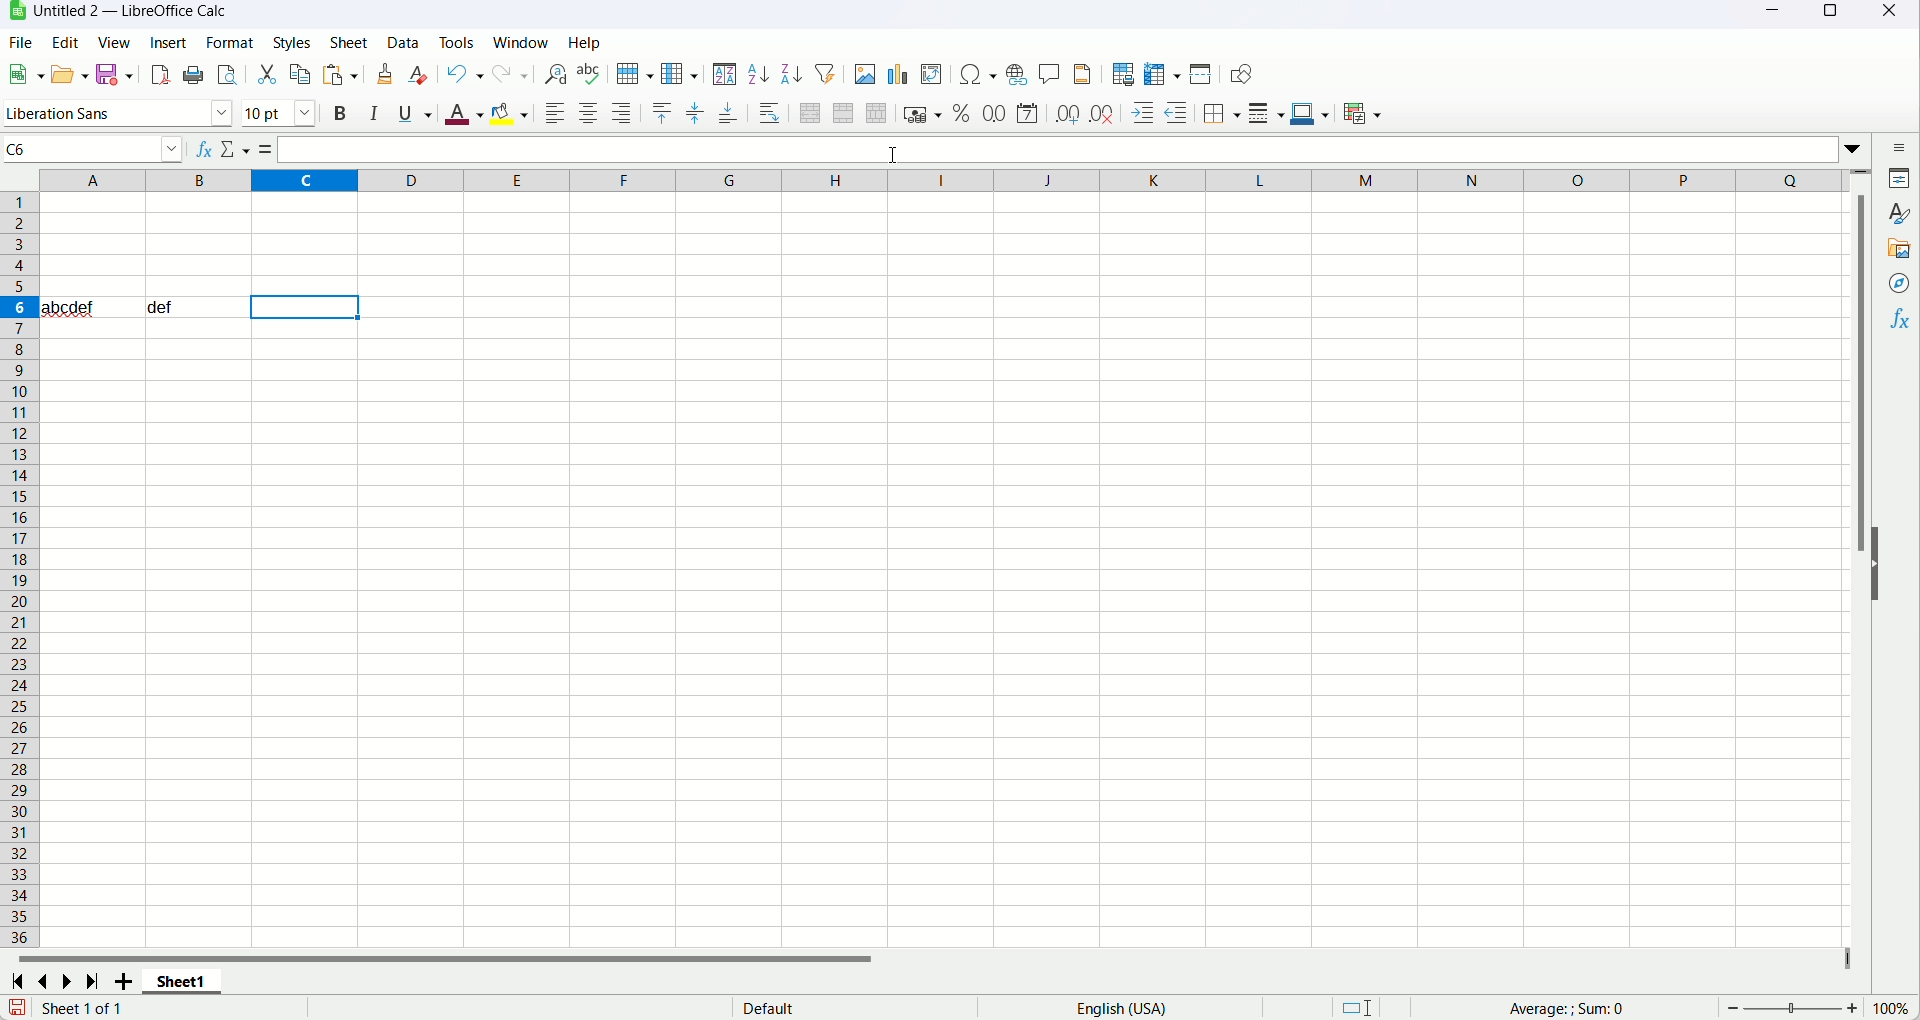  Describe the element at coordinates (554, 112) in the screenshot. I see `align left` at that location.